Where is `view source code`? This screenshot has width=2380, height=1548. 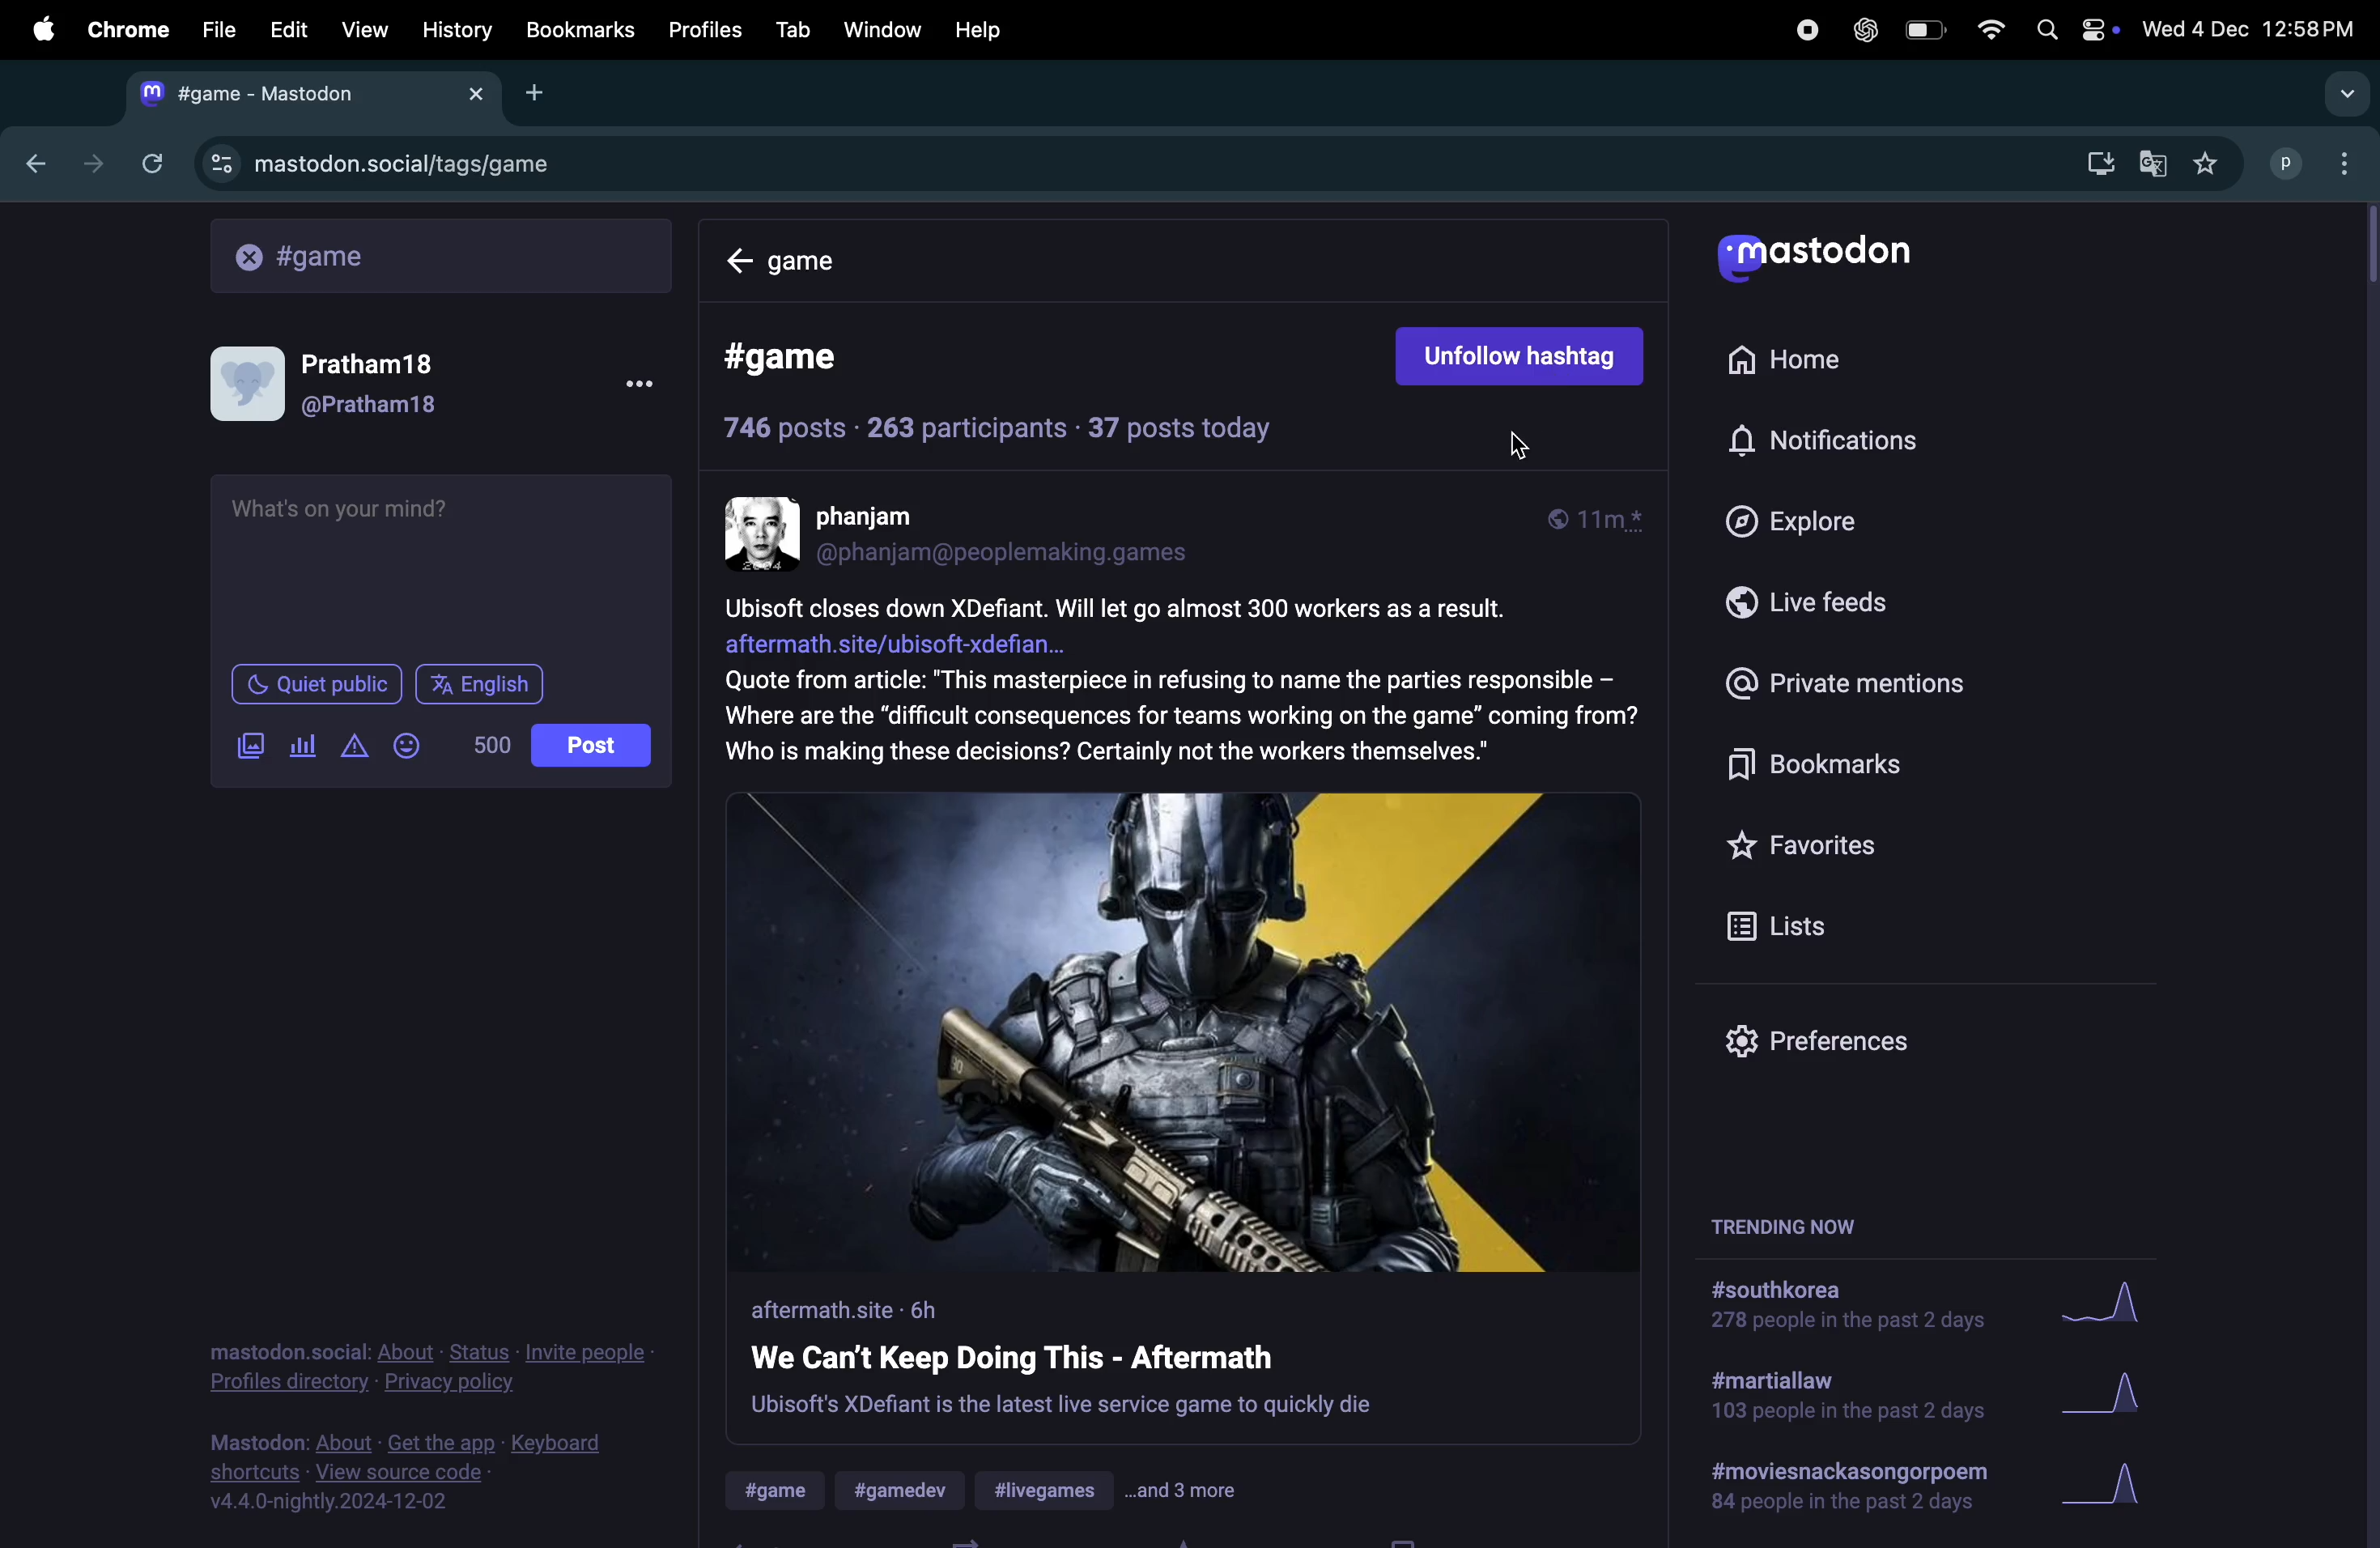
view source code is located at coordinates (417, 1473).